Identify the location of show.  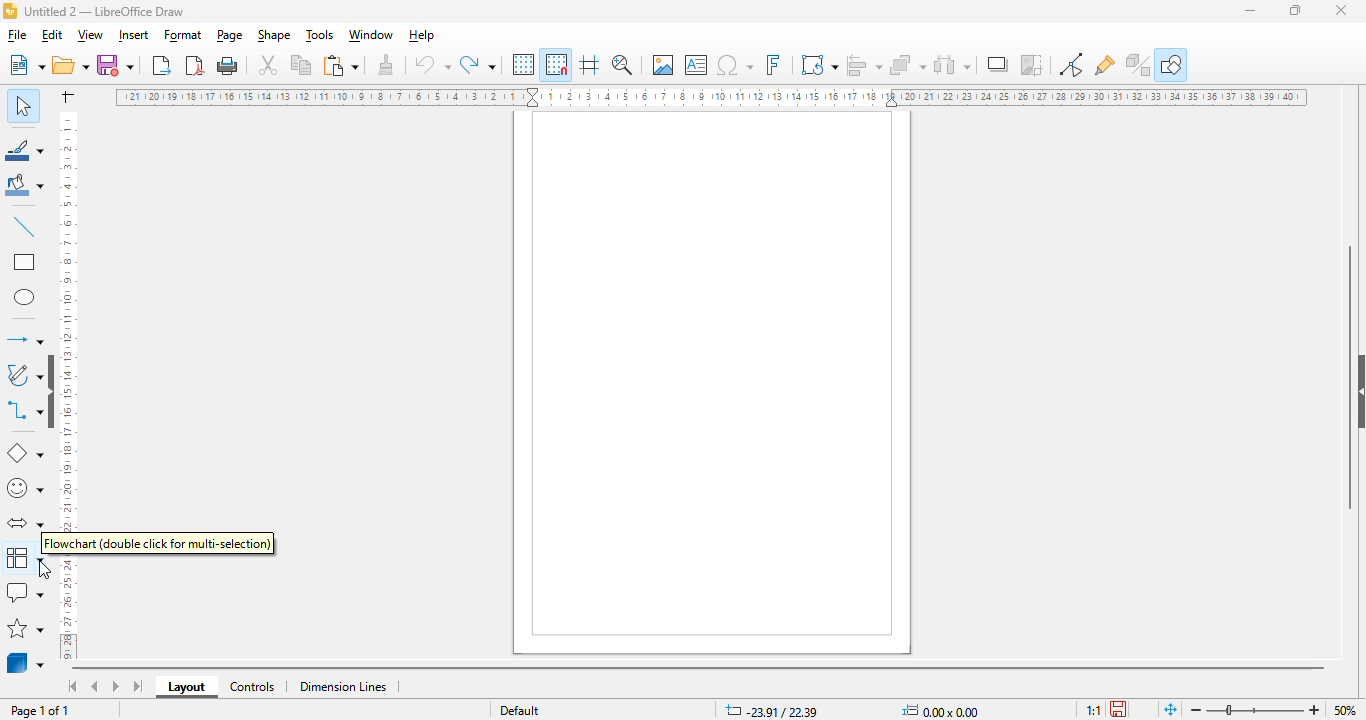
(1357, 394).